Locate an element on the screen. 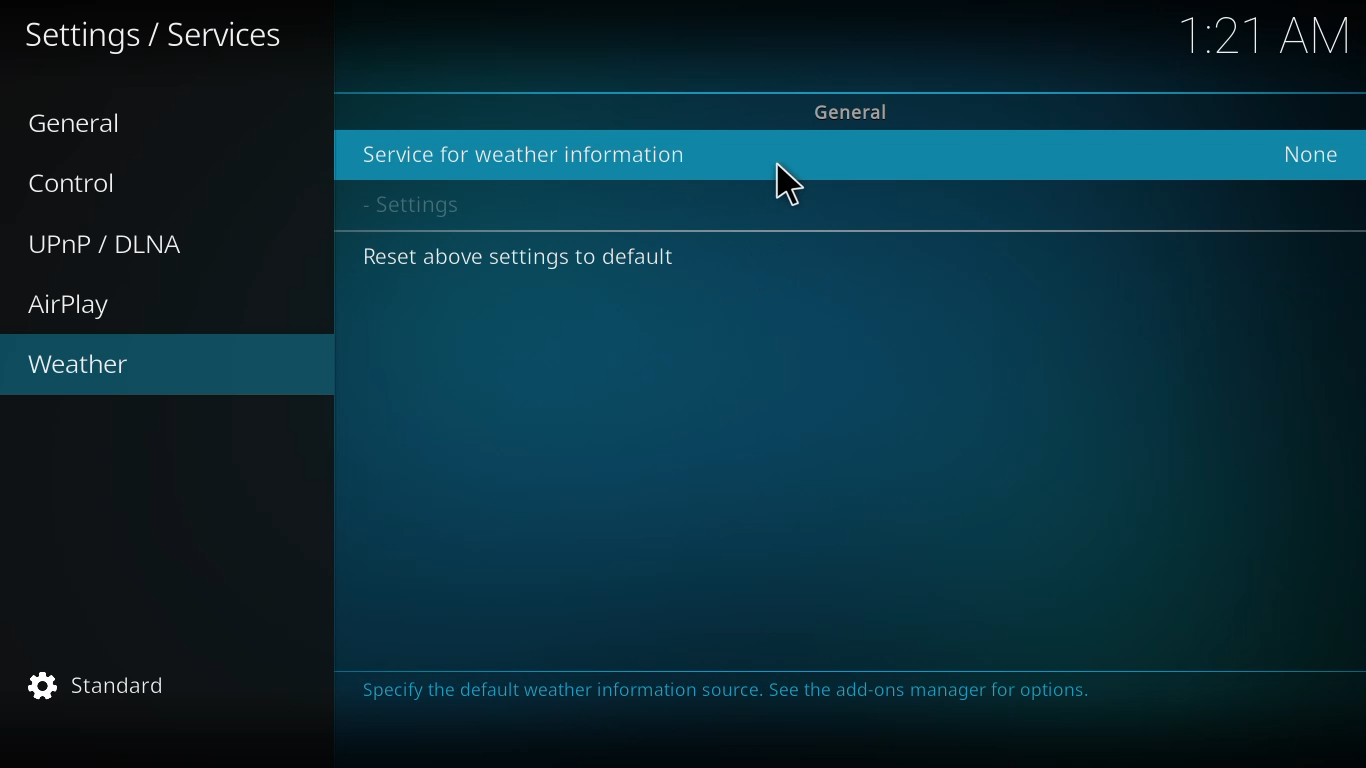 The image size is (1366, 768). settings is located at coordinates (156, 36).